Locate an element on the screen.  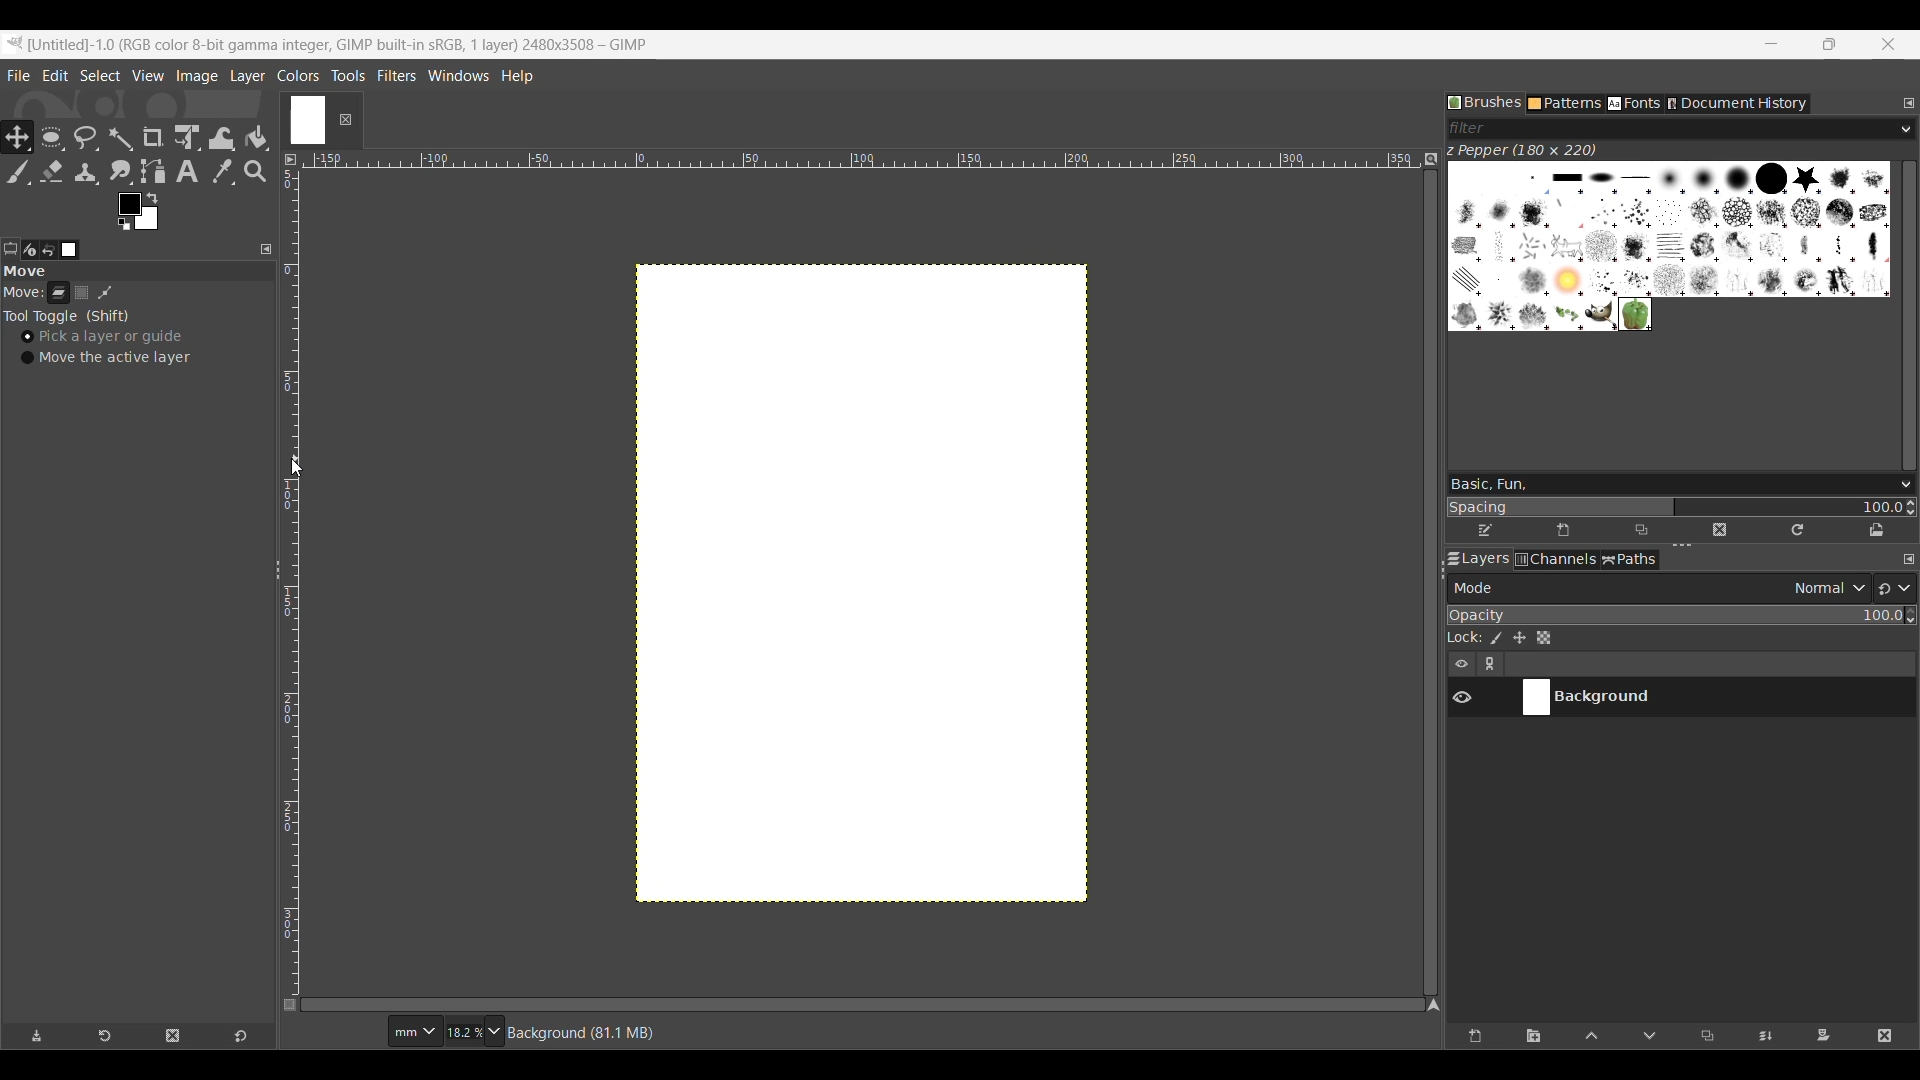
Show interface in a smaller tab is located at coordinates (1829, 44).